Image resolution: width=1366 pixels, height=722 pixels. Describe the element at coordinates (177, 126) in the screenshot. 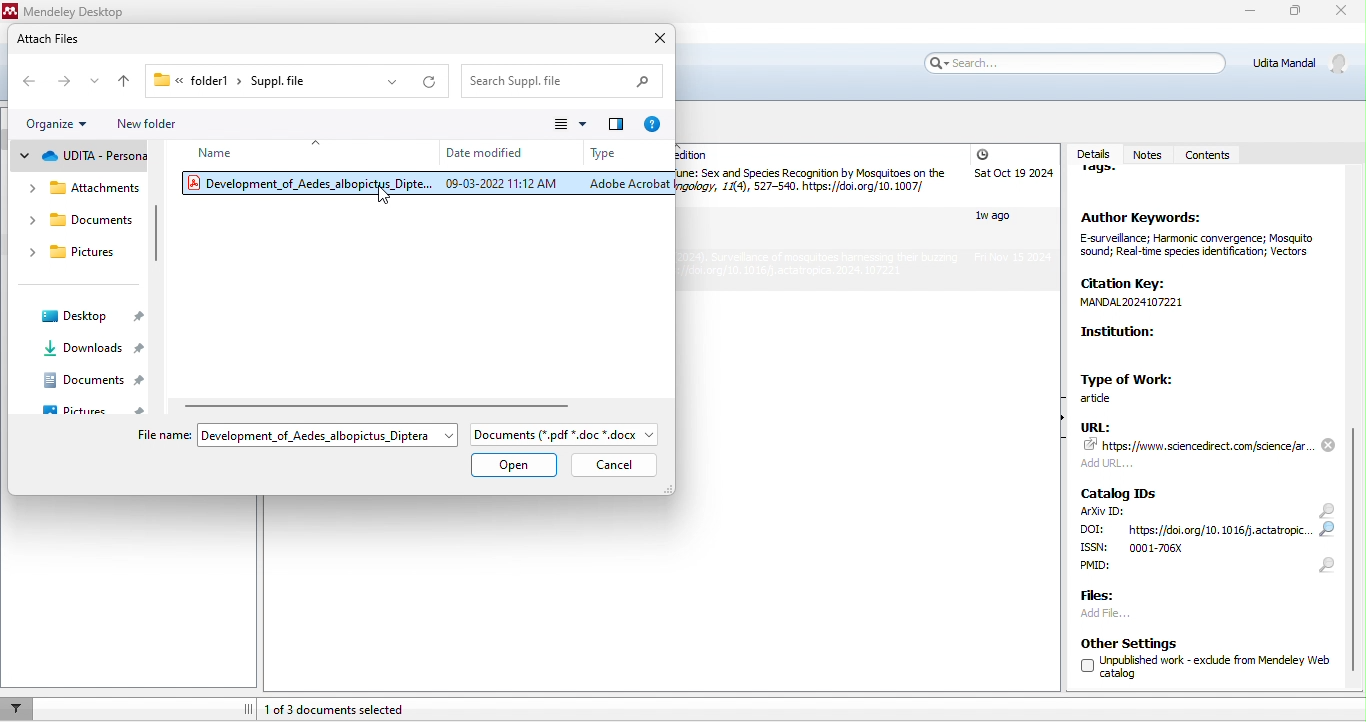

I see `new folder` at that location.